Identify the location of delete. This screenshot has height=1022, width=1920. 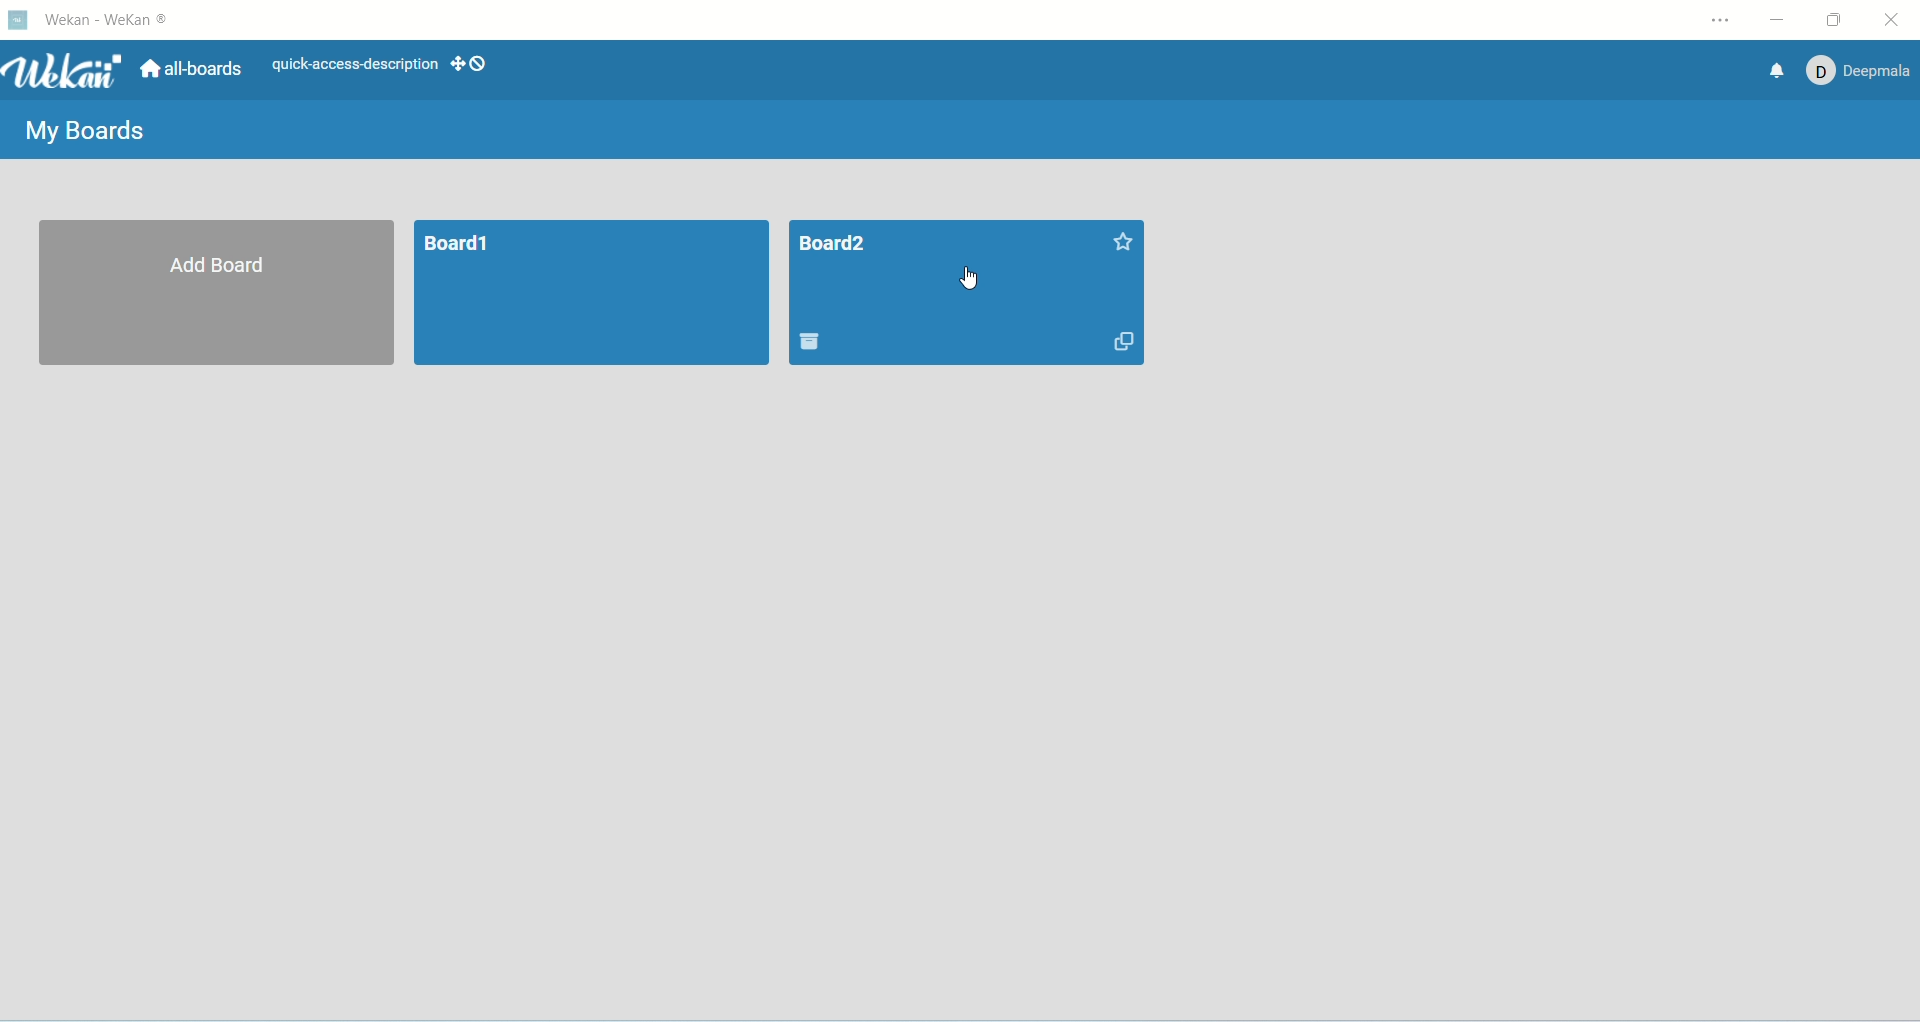
(812, 341).